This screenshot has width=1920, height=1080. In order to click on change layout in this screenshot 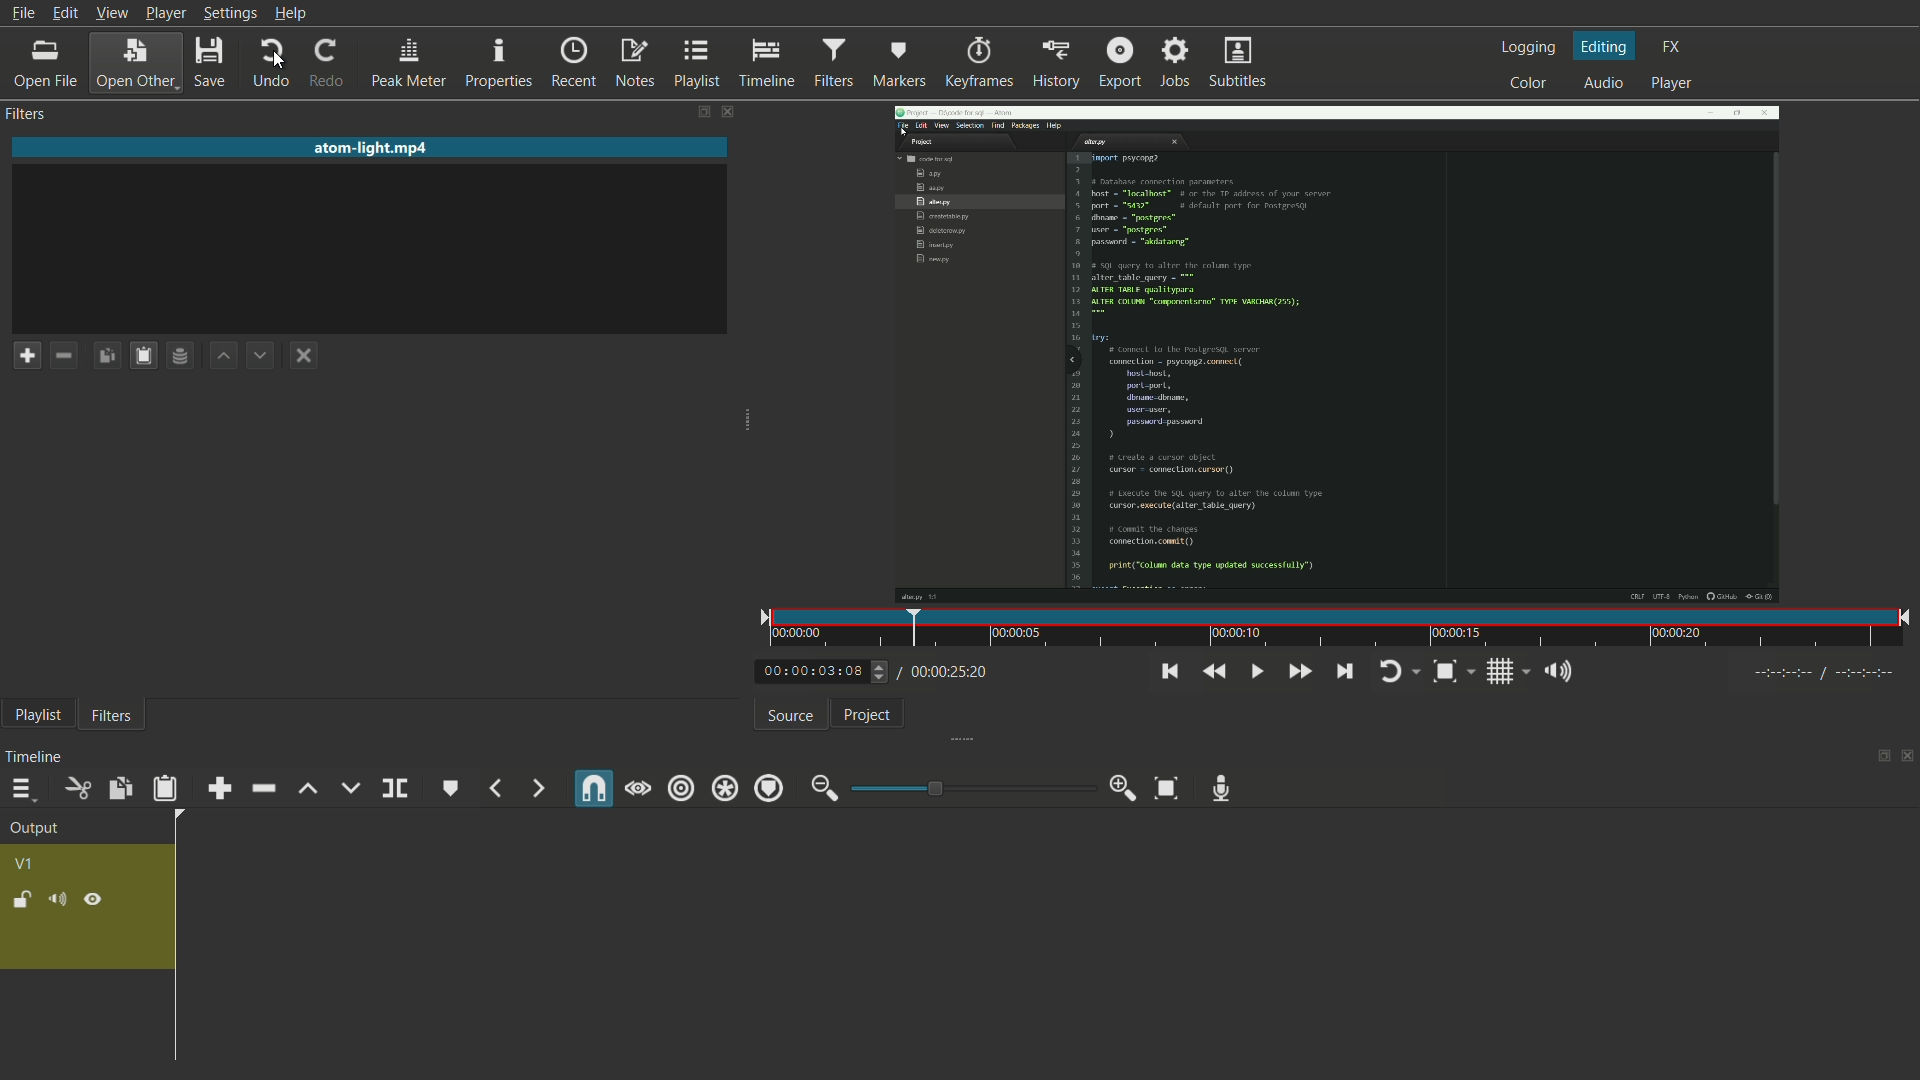, I will do `click(1881, 755)`.